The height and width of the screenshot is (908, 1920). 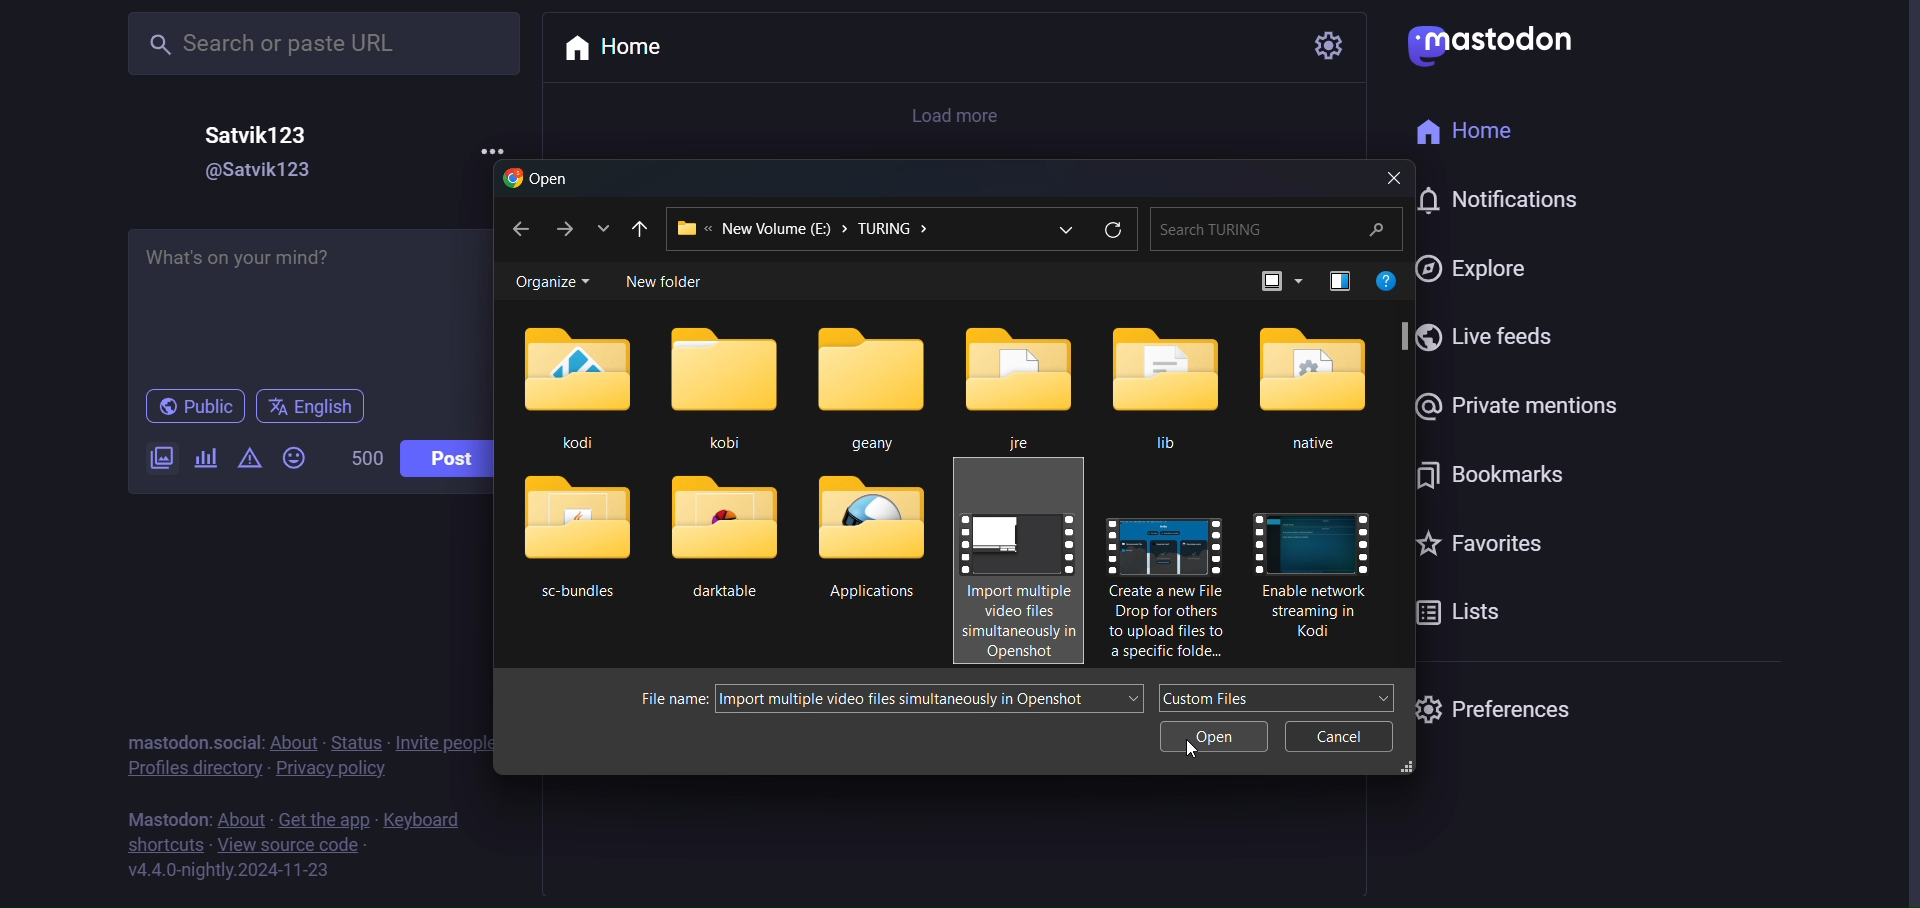 I want to click on New Volume (E) > TURING >, so click(x=845, y=228).